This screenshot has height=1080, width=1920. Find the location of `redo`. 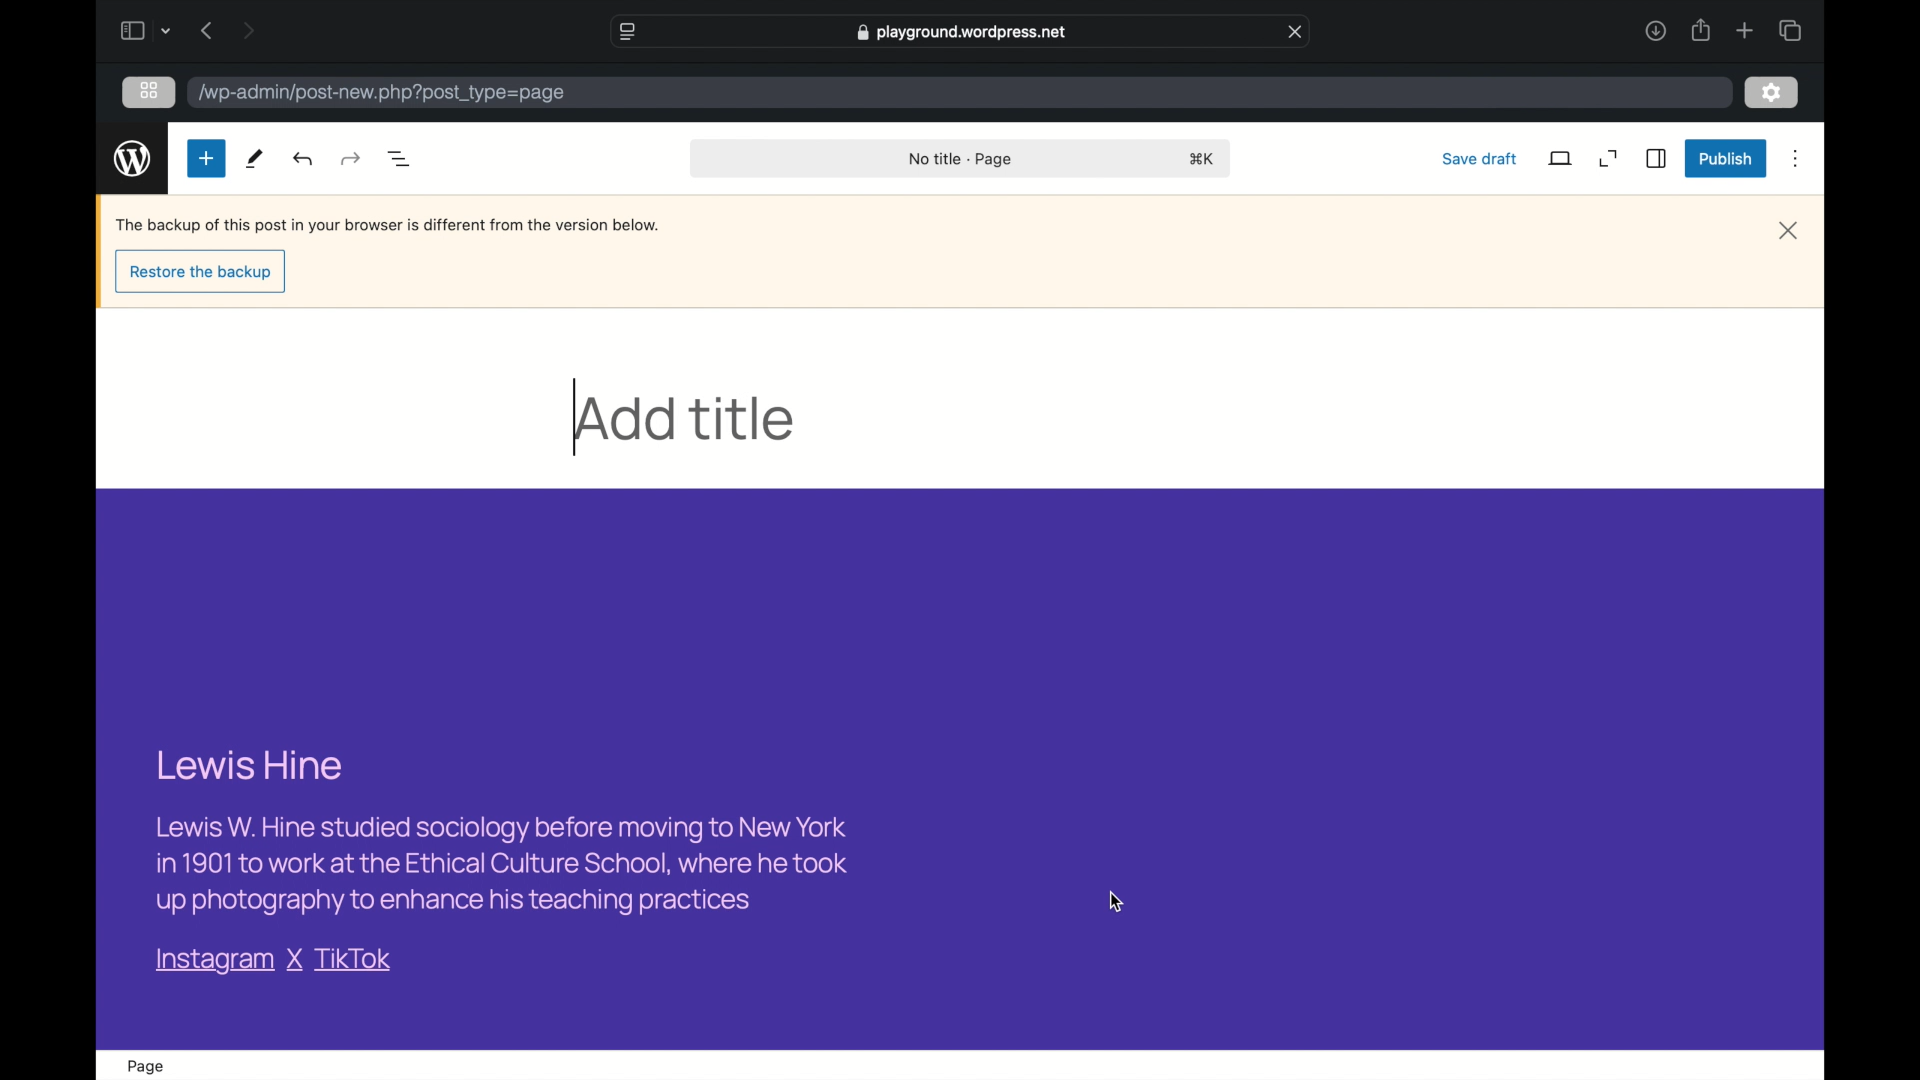

redo is located at coordinates (305, 158).